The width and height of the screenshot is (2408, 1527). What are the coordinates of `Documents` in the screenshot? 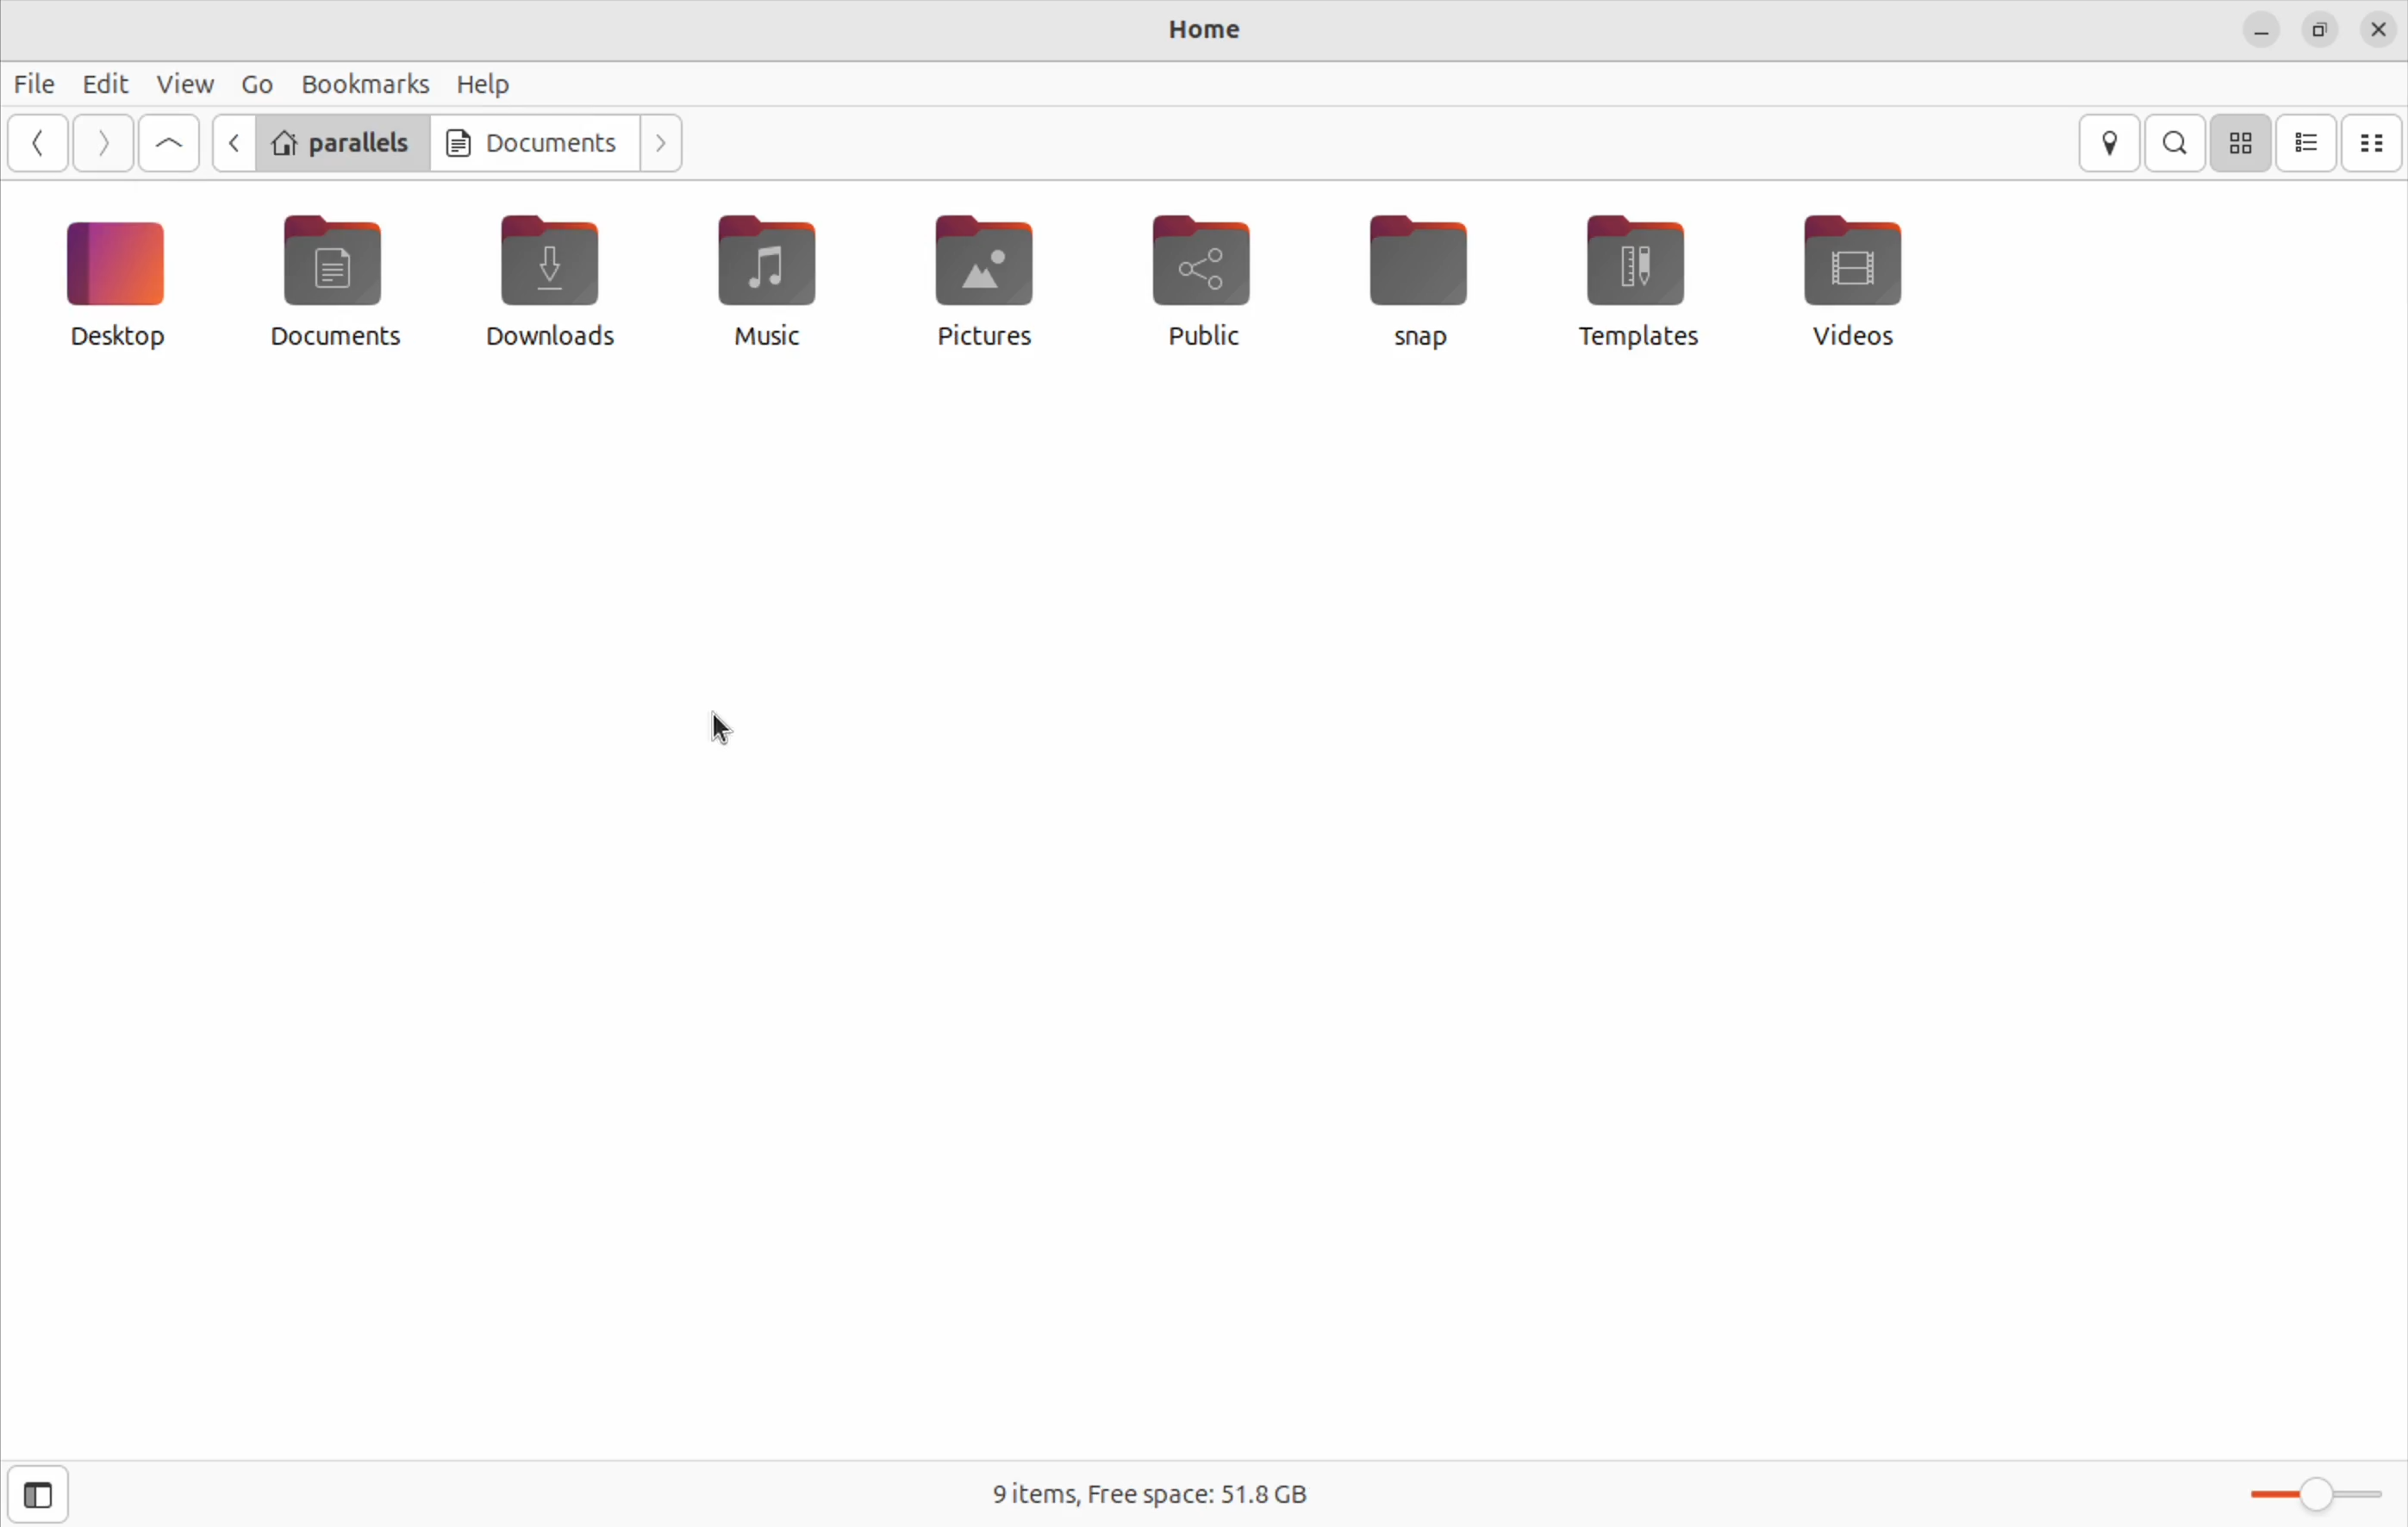 It's located at (538, 140).